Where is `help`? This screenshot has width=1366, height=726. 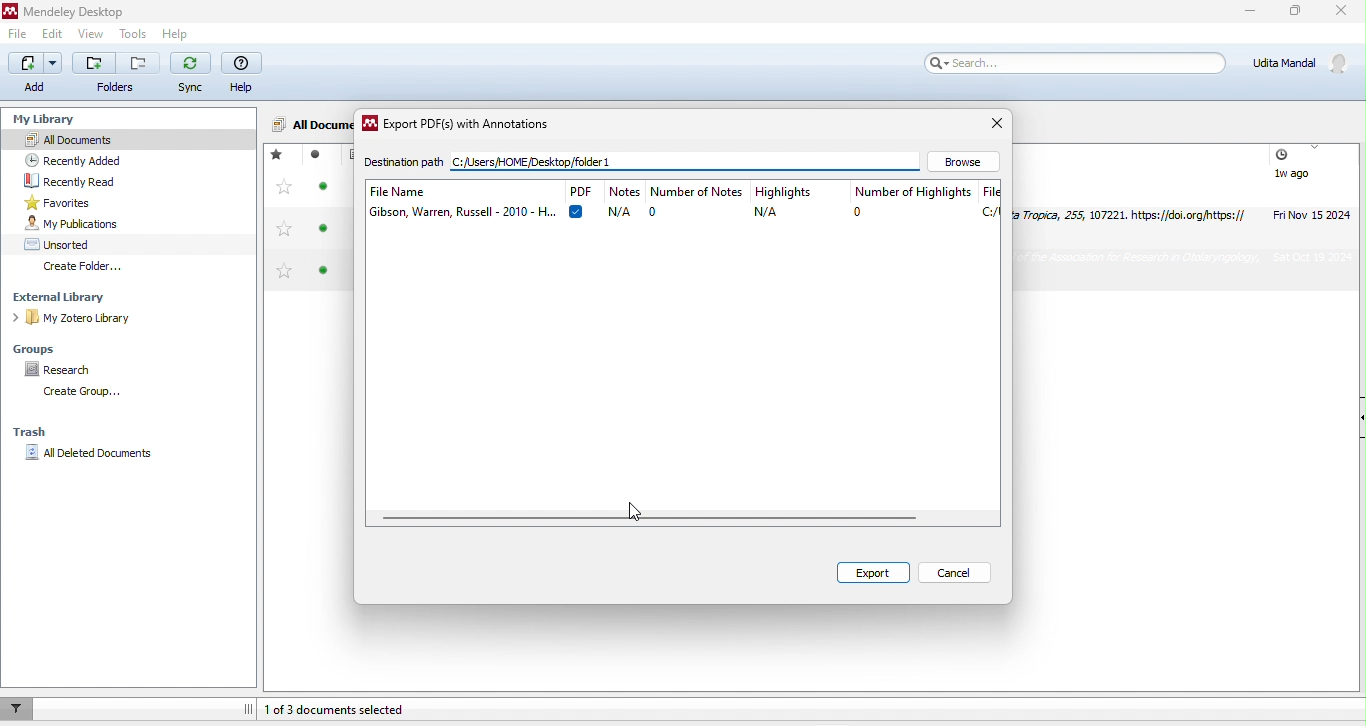 help is located at coordinates (245, 73).